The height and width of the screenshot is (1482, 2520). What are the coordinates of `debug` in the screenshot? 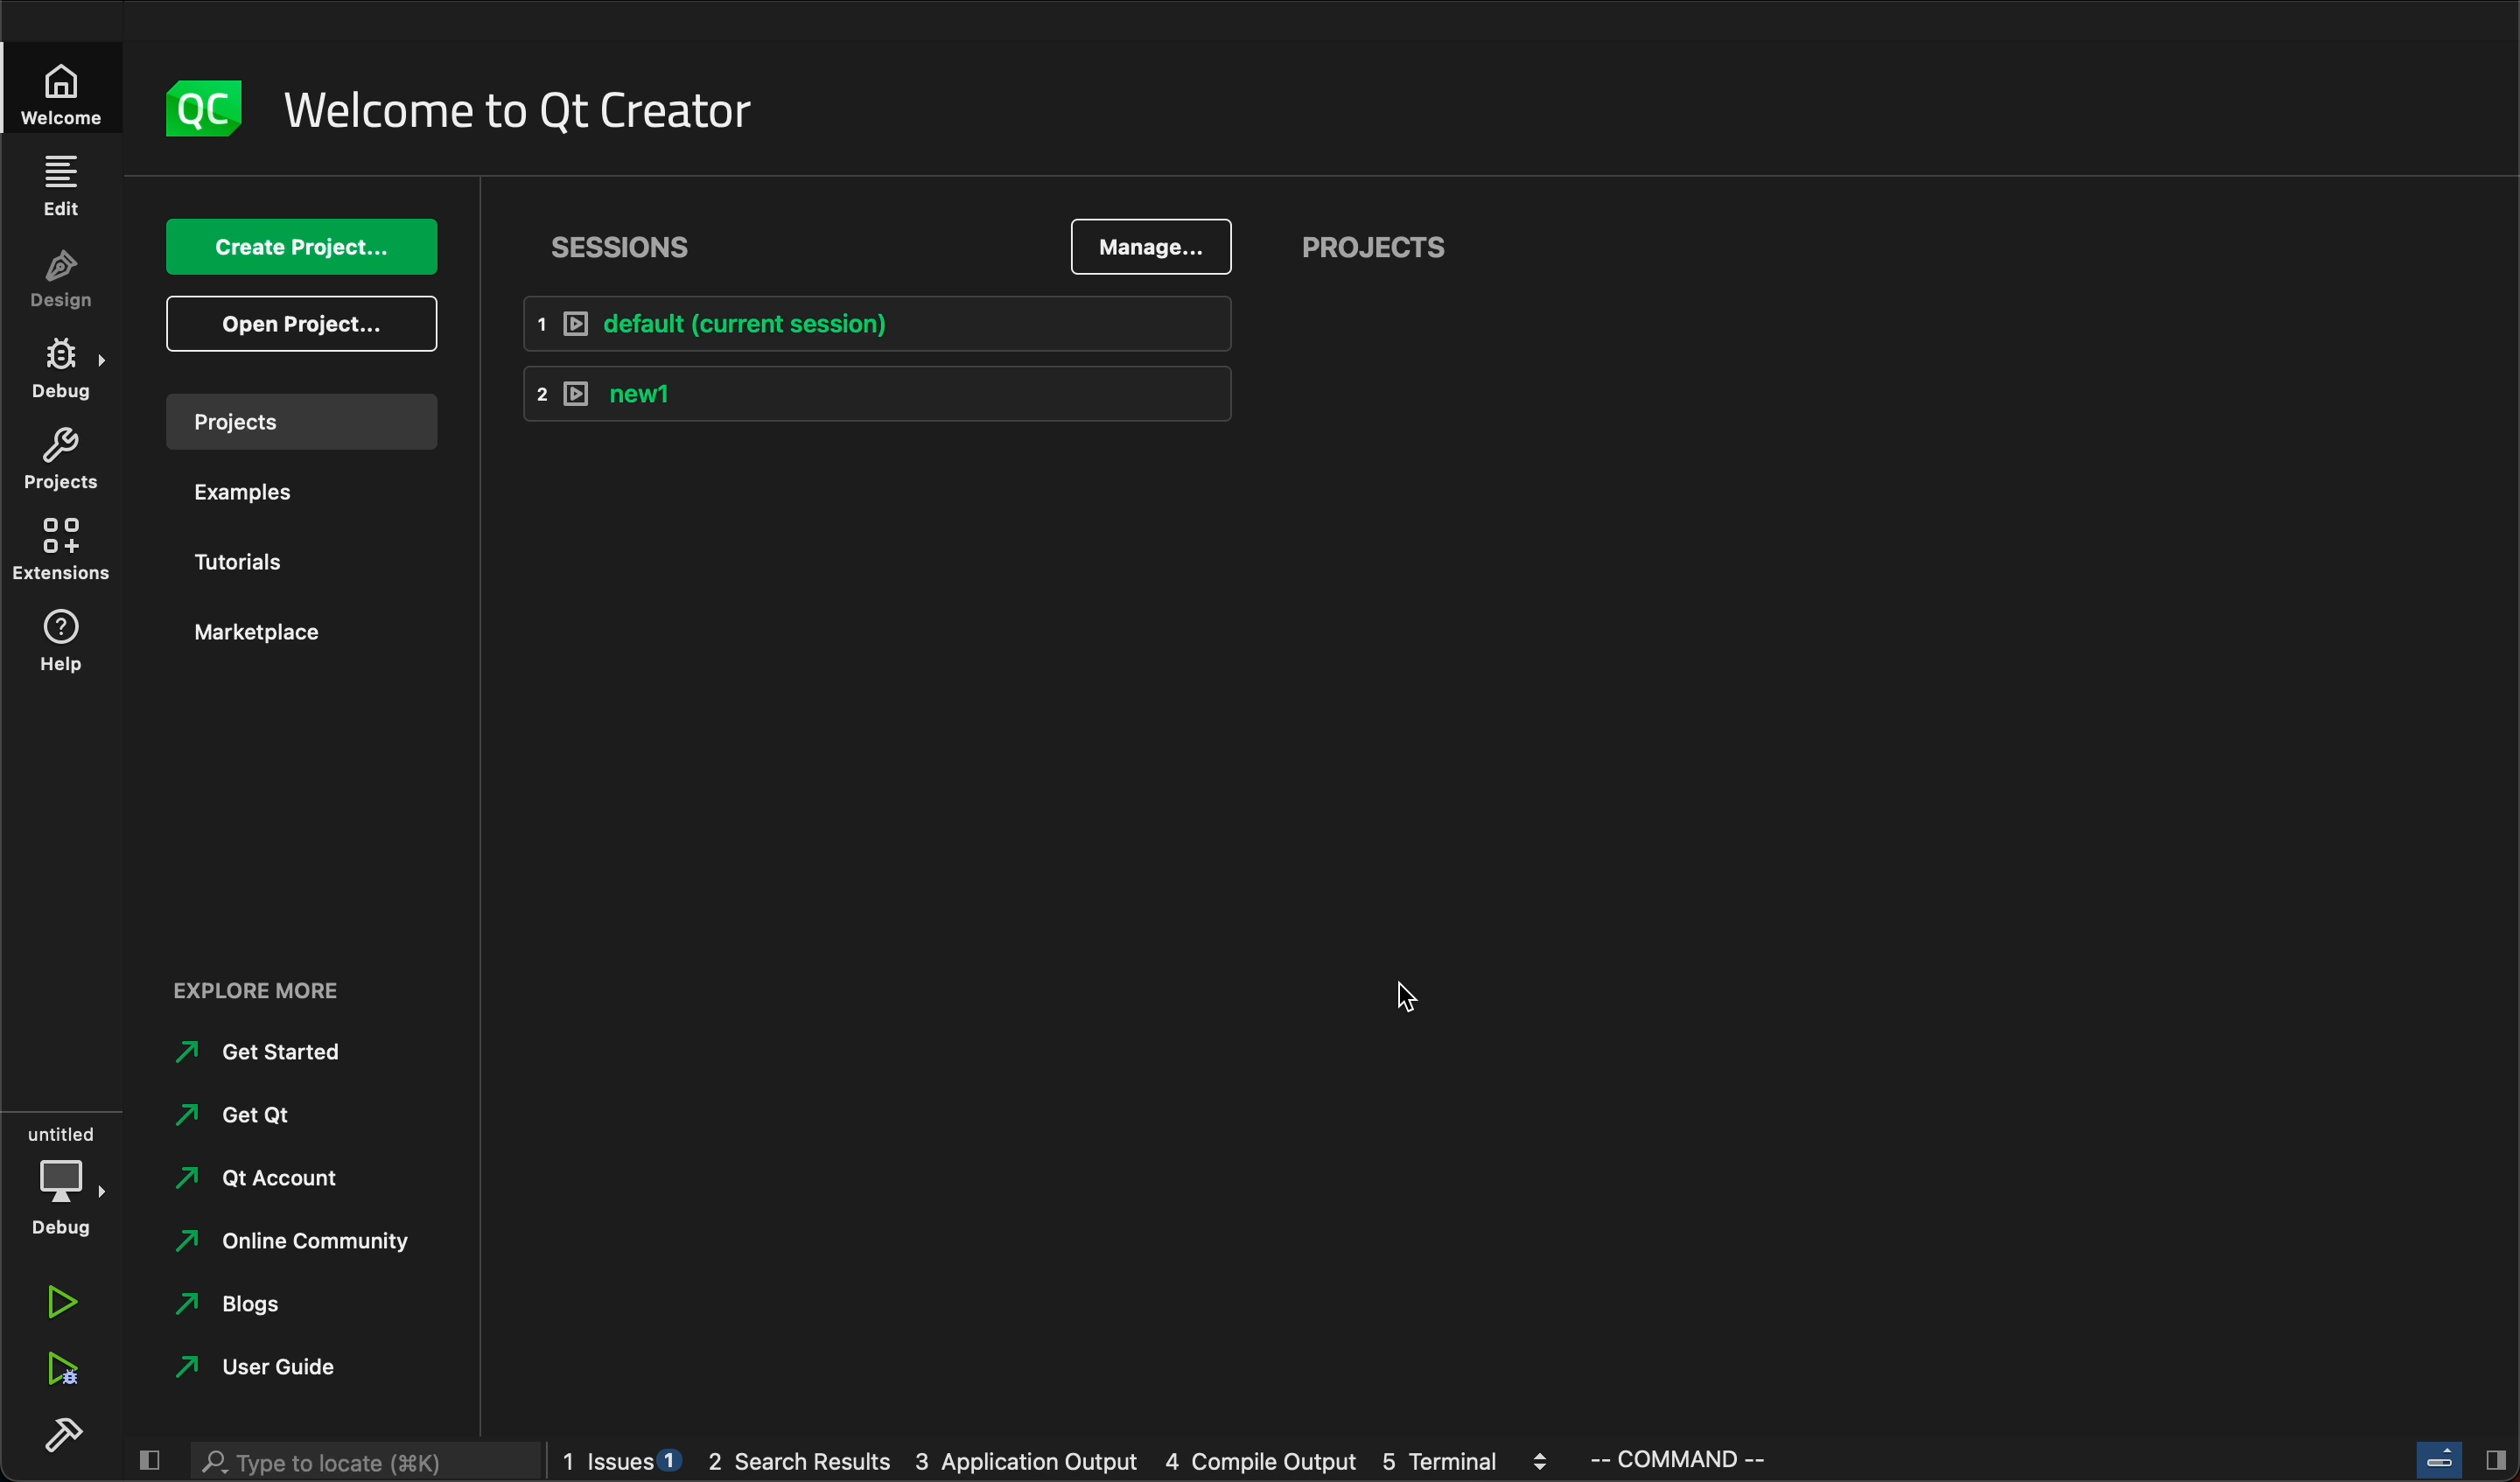 It's located at (64, 1176).